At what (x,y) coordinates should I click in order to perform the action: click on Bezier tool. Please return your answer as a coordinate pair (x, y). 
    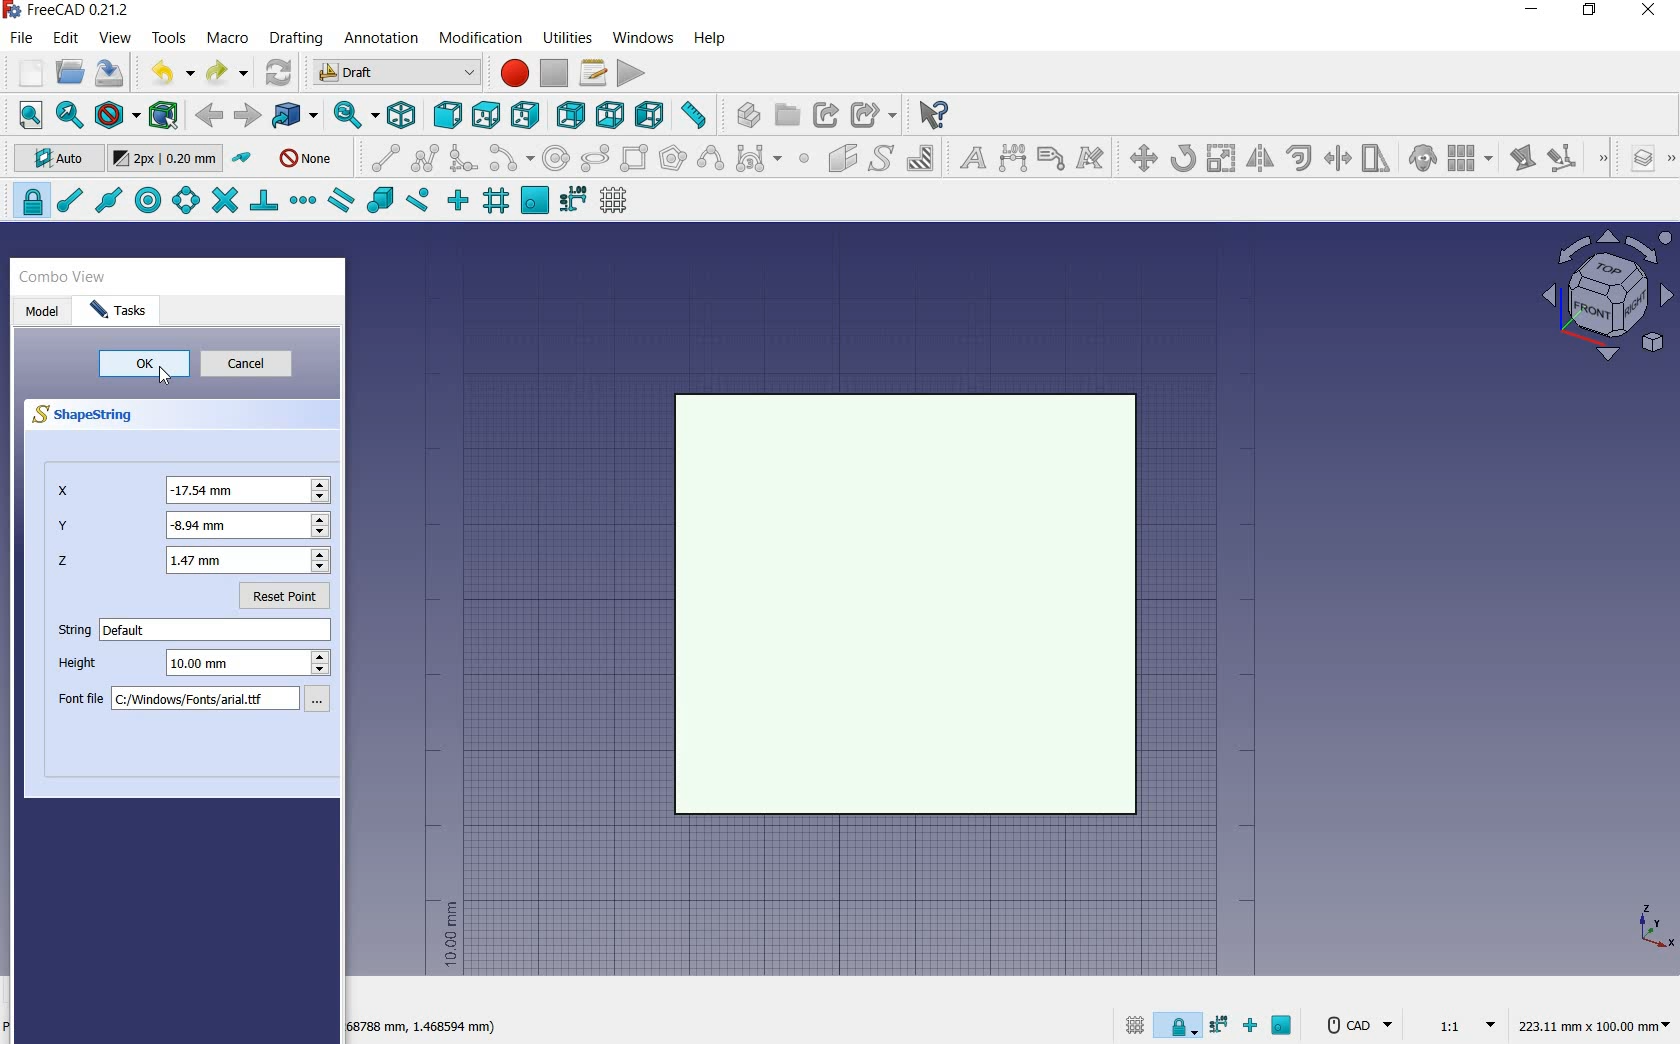
    Looking at the image, I should click on (757, 162).